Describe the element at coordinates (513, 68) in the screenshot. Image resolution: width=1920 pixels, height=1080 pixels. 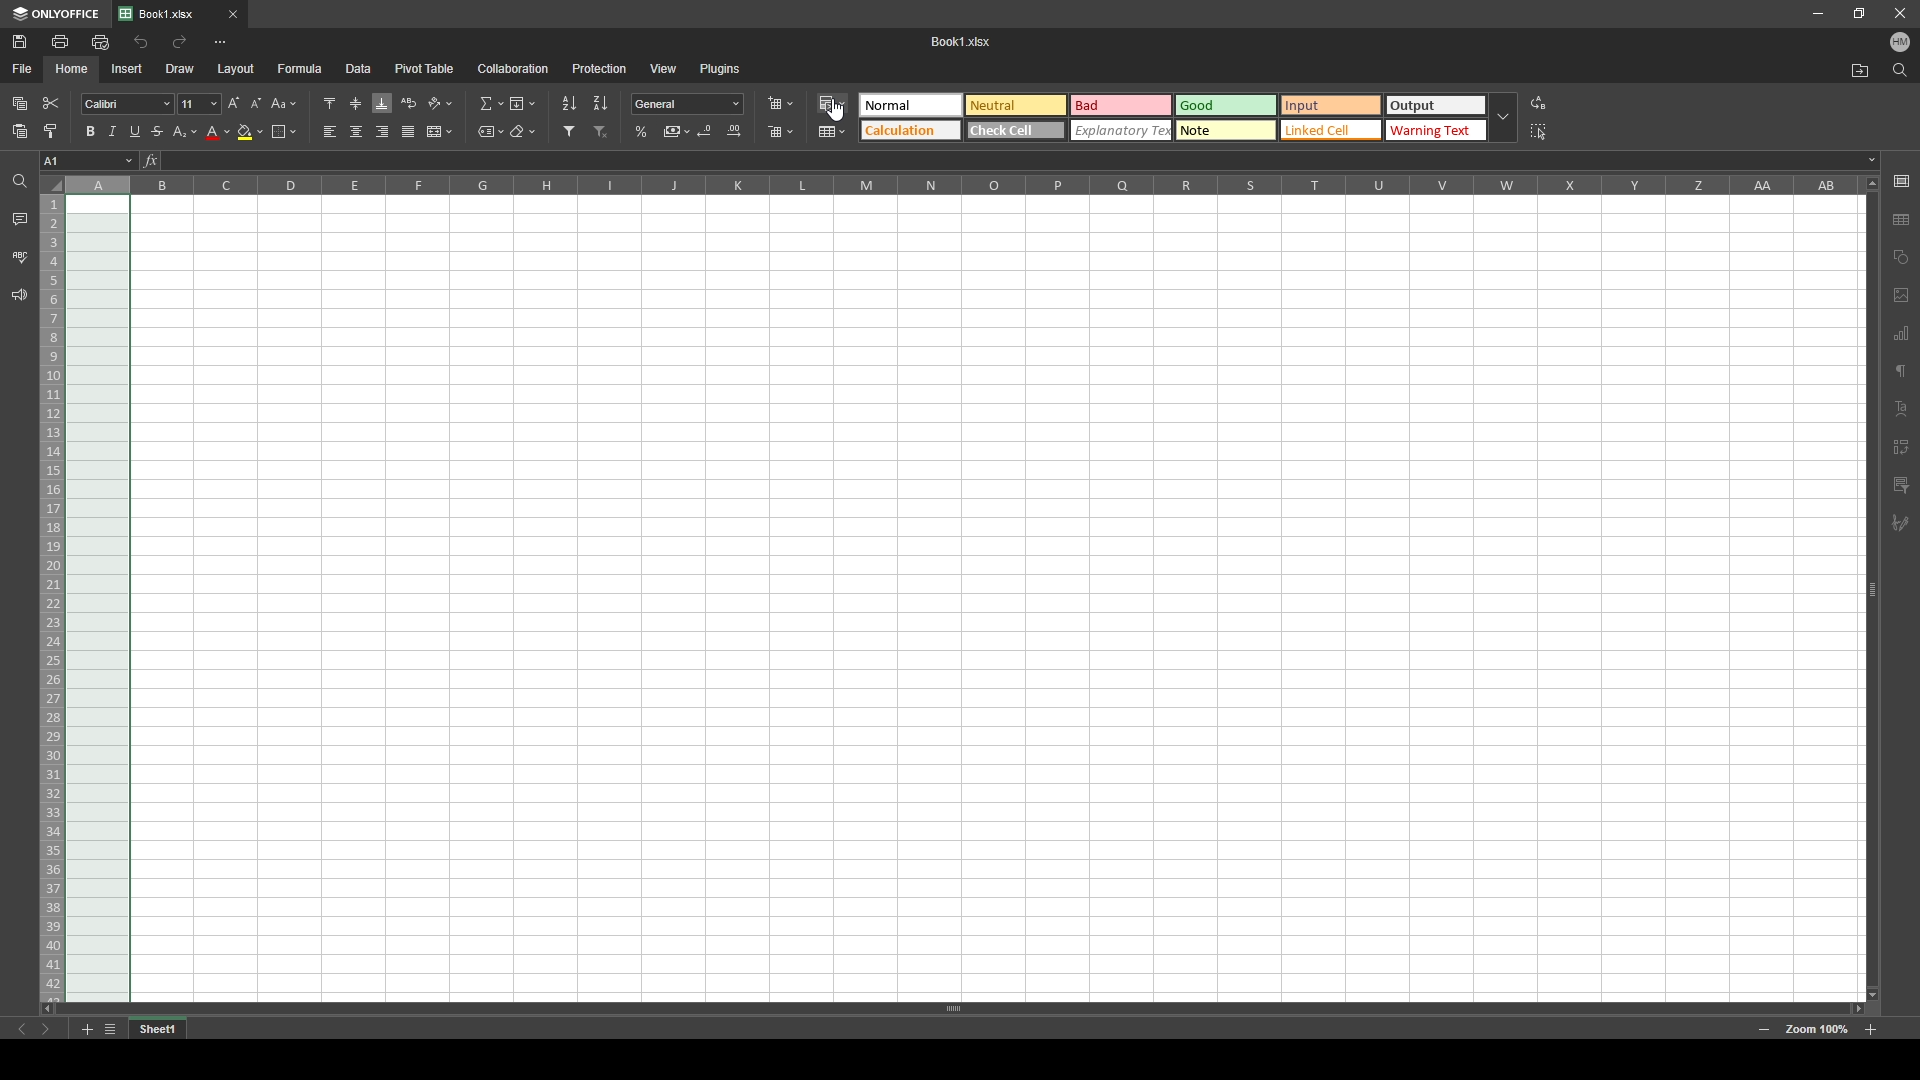
I see `collaboration` at that location.